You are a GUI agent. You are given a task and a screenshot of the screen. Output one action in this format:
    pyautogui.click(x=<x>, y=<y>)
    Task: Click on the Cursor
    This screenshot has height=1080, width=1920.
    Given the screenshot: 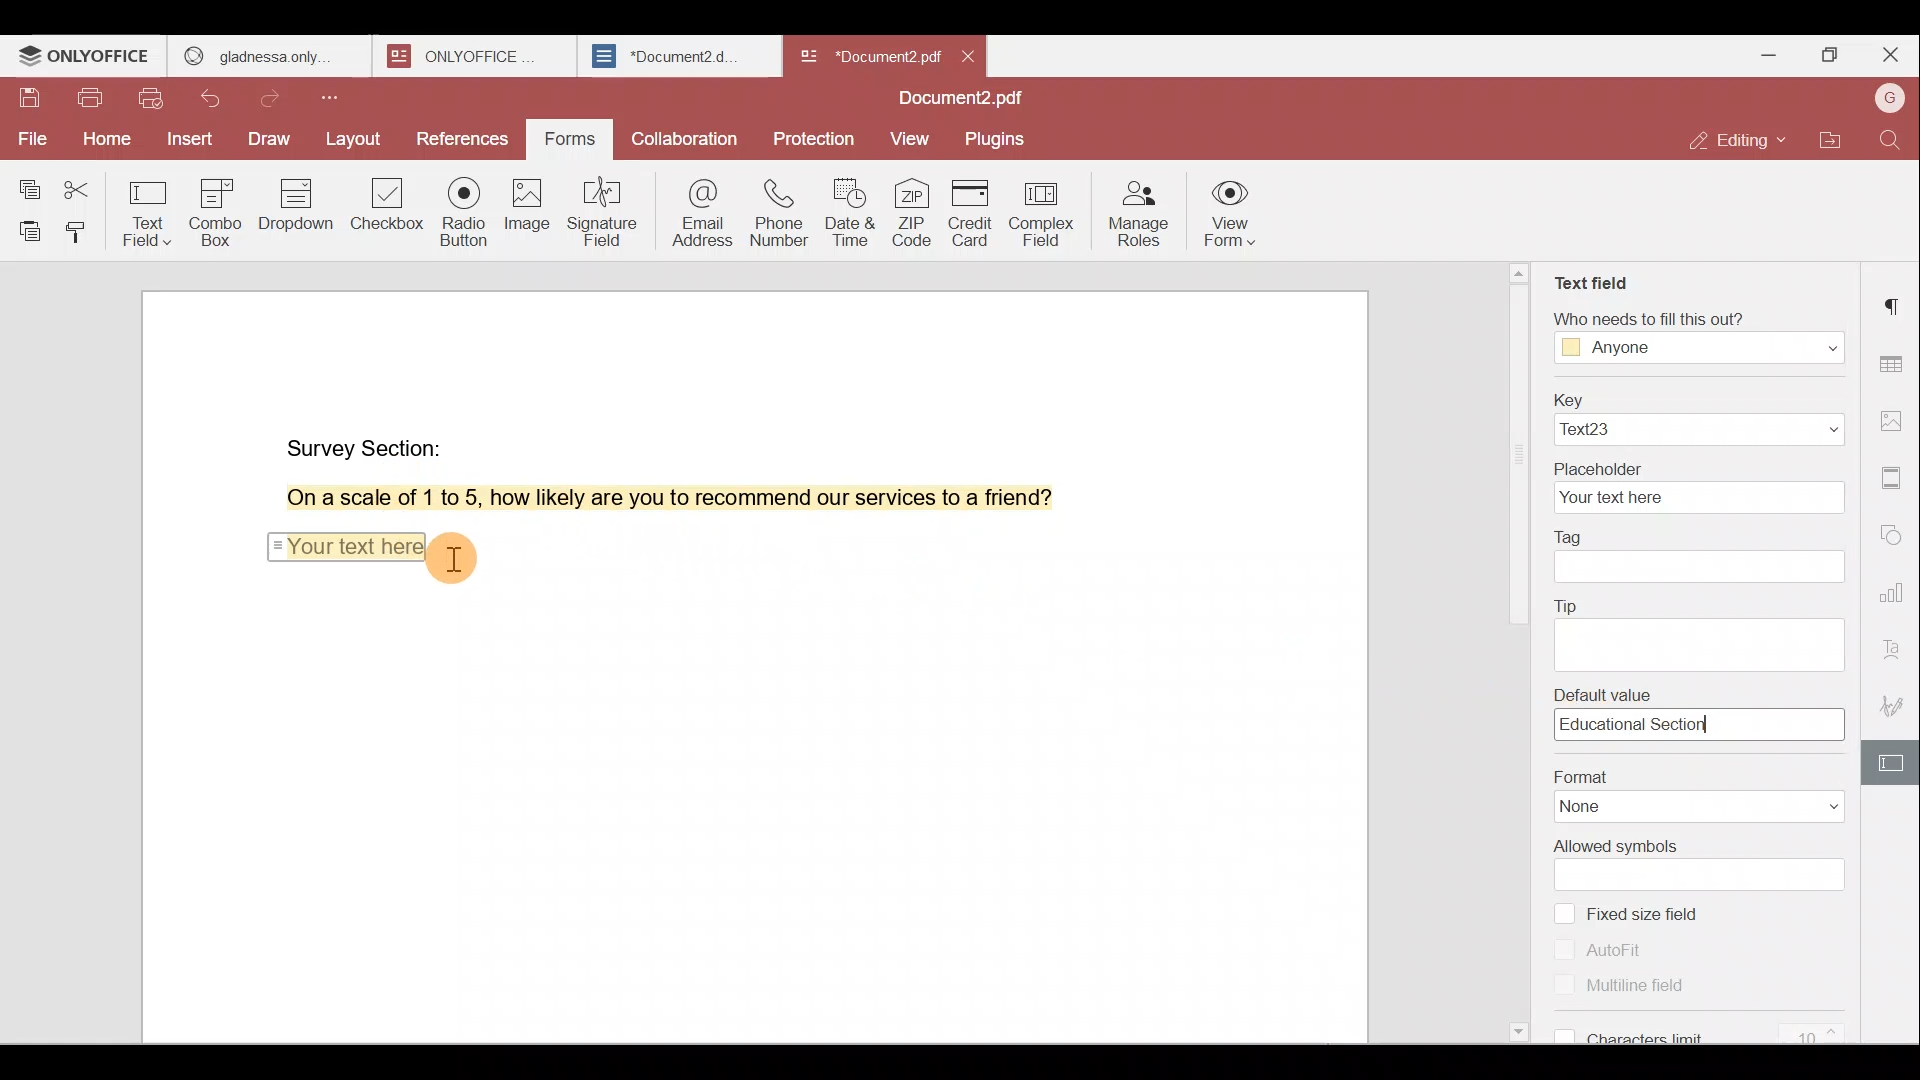 What is the action you would take?
    pyautogui.click(x=455, y=555)
    